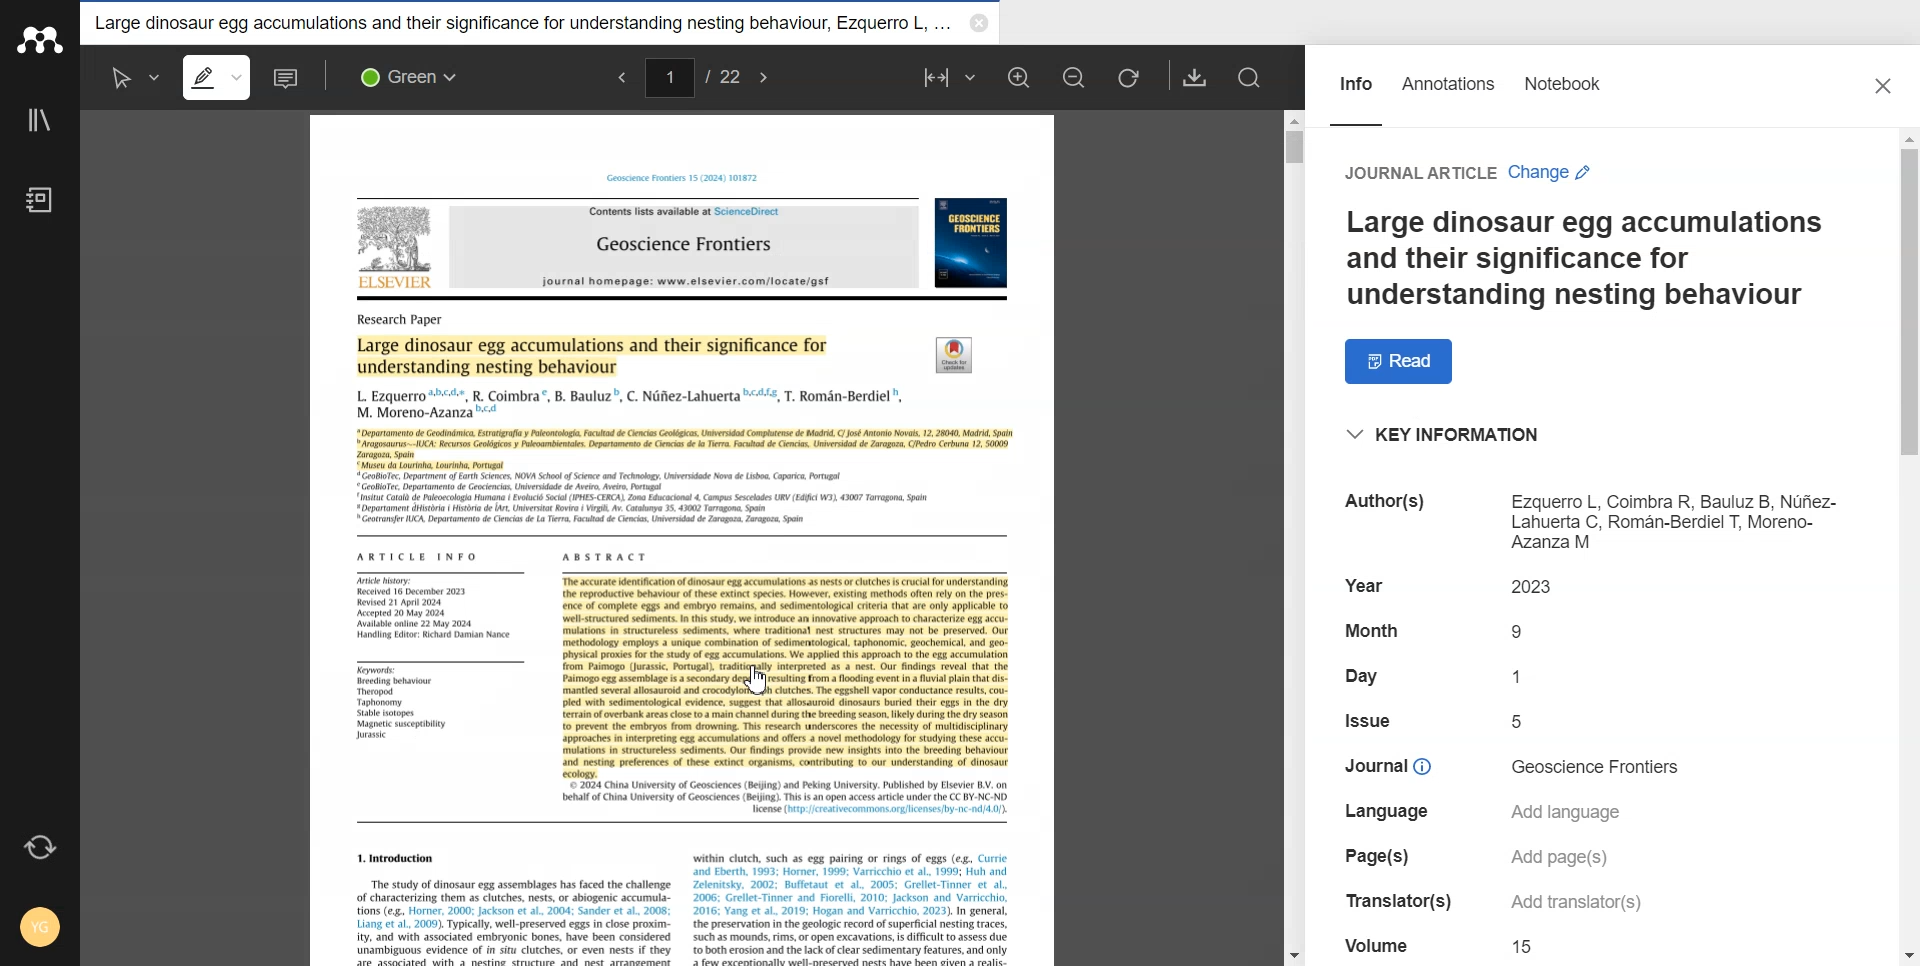 The image size is (1920, 966). I want to click on Account, so click(37, 929).